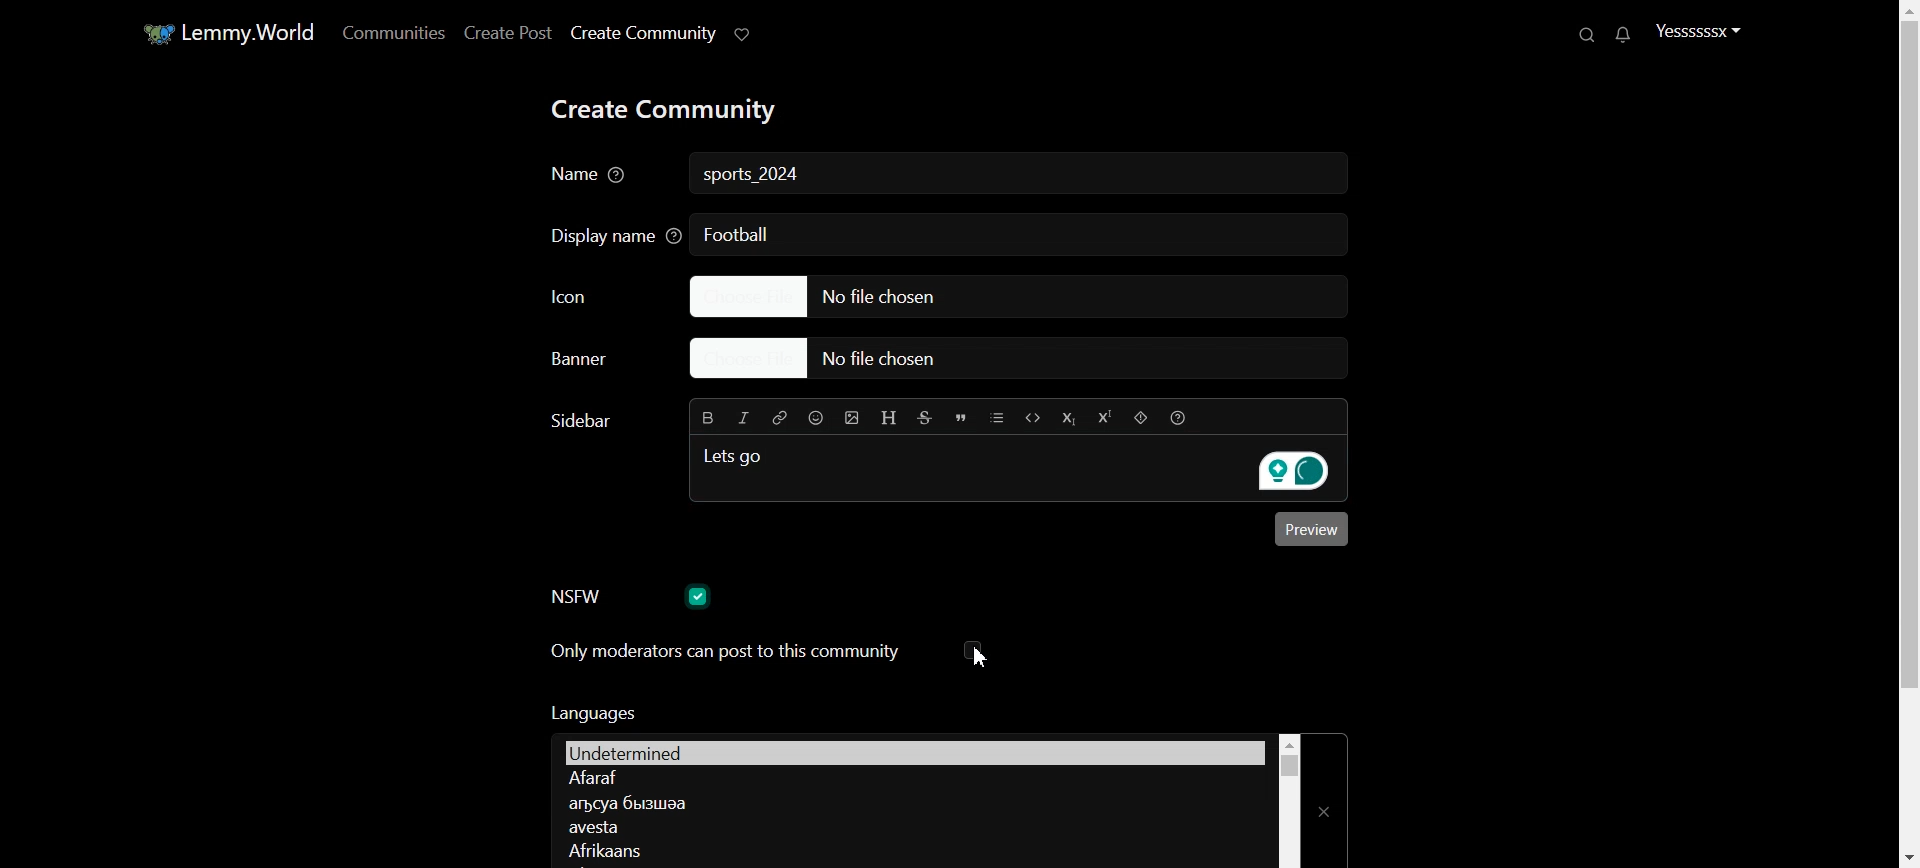  I want to click on Languages, so click(914, 750).